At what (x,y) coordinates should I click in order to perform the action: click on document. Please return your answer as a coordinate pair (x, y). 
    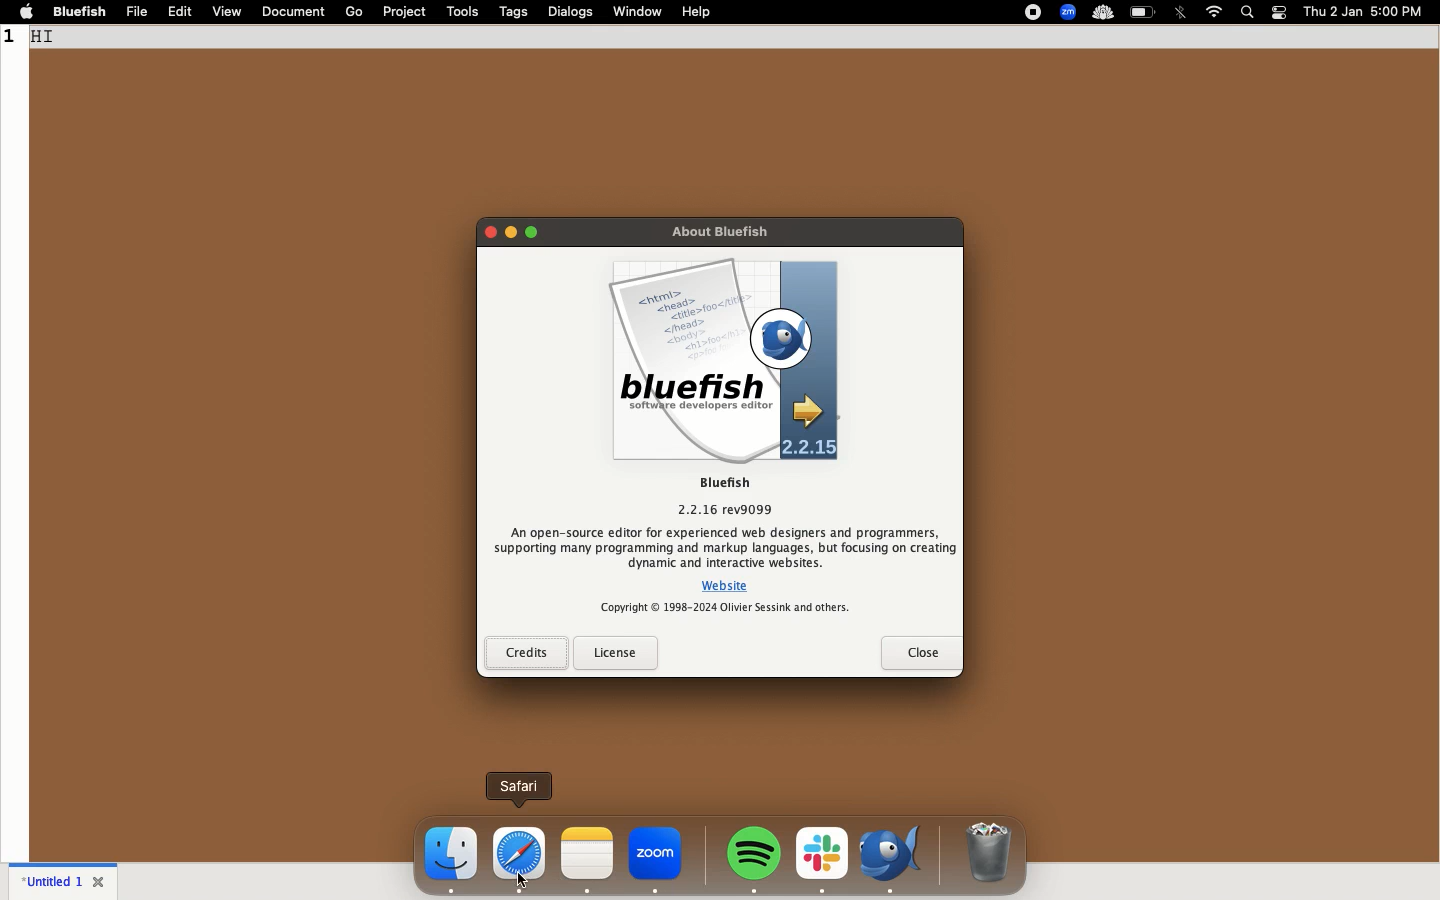
    Looking at the image, I should click on (296, 13).